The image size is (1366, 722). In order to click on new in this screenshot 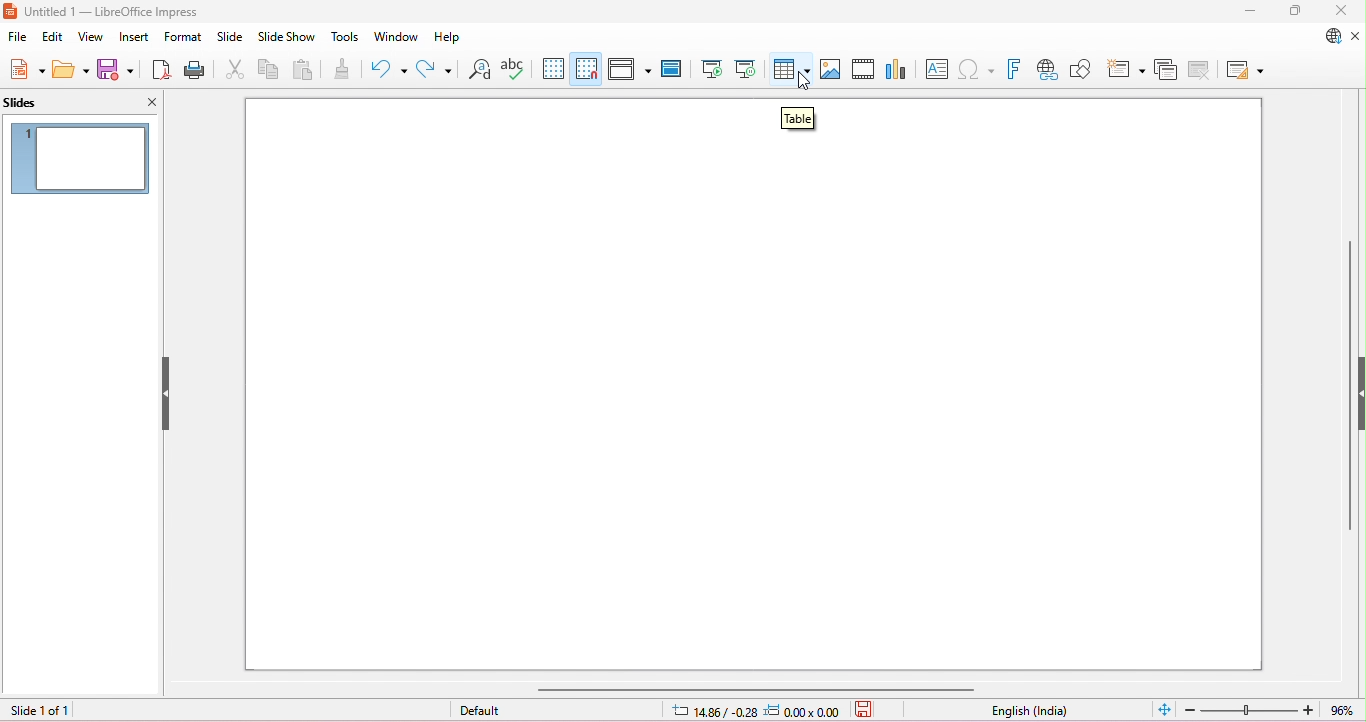, I will do `click(27, 69)`.